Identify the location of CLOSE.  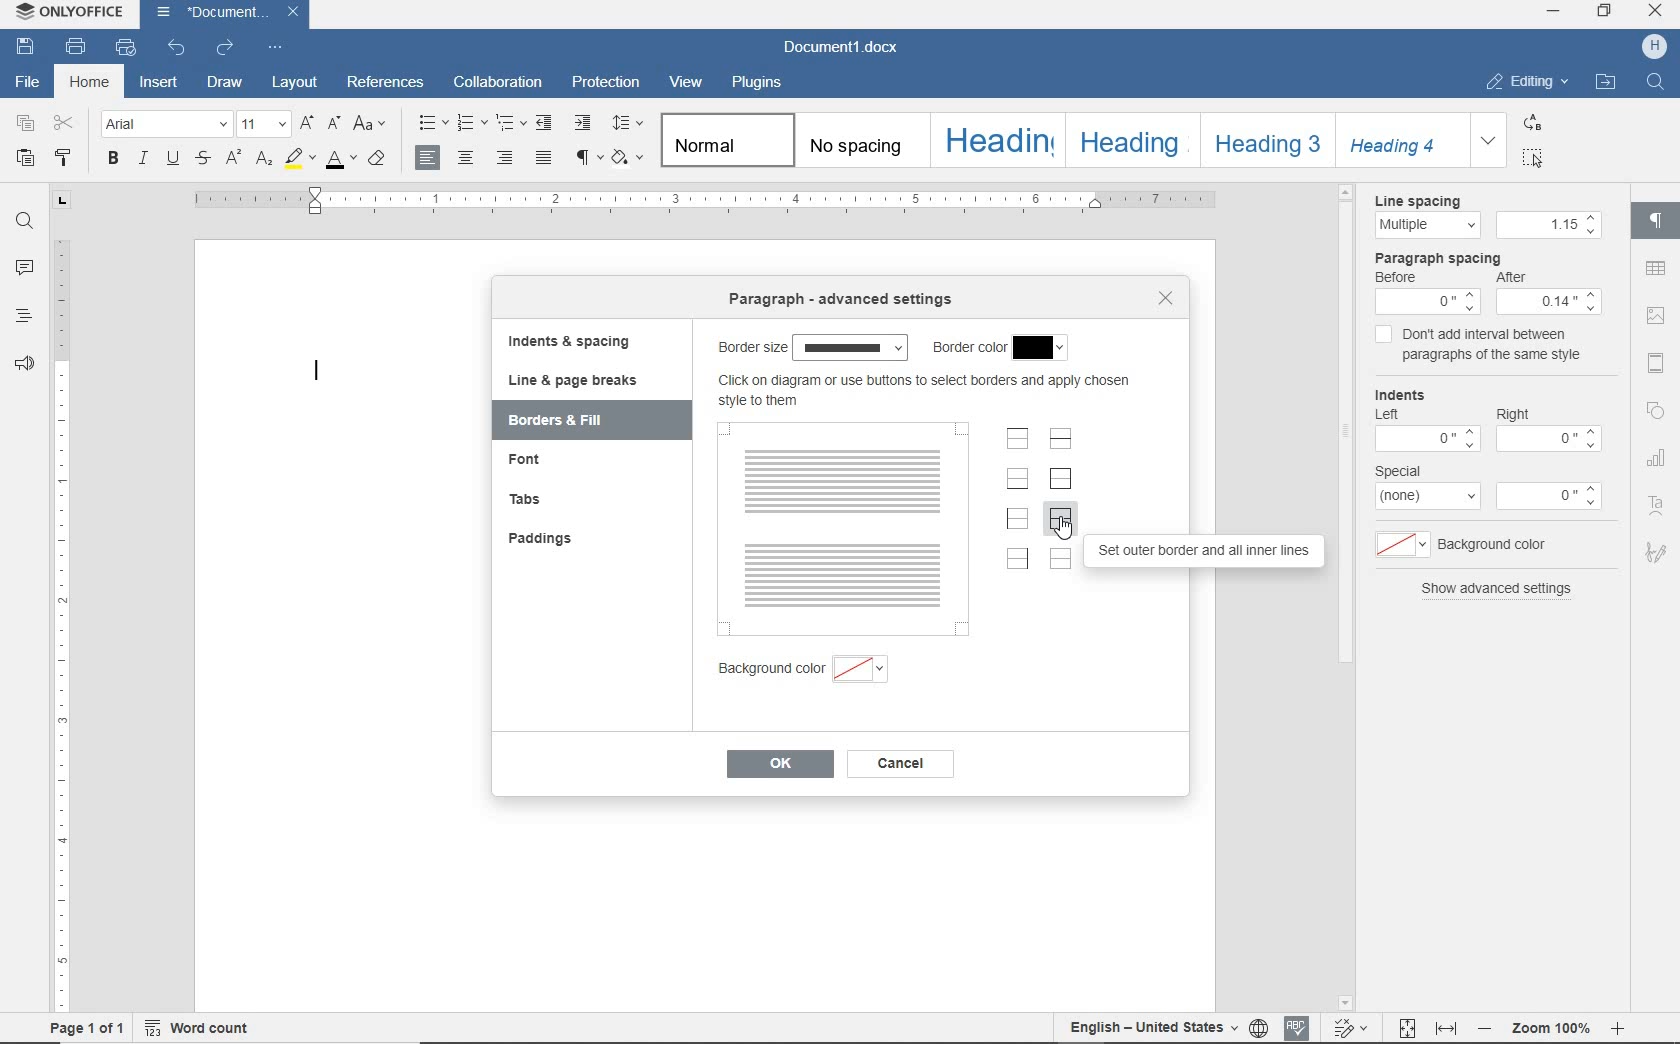
(1653, 11).